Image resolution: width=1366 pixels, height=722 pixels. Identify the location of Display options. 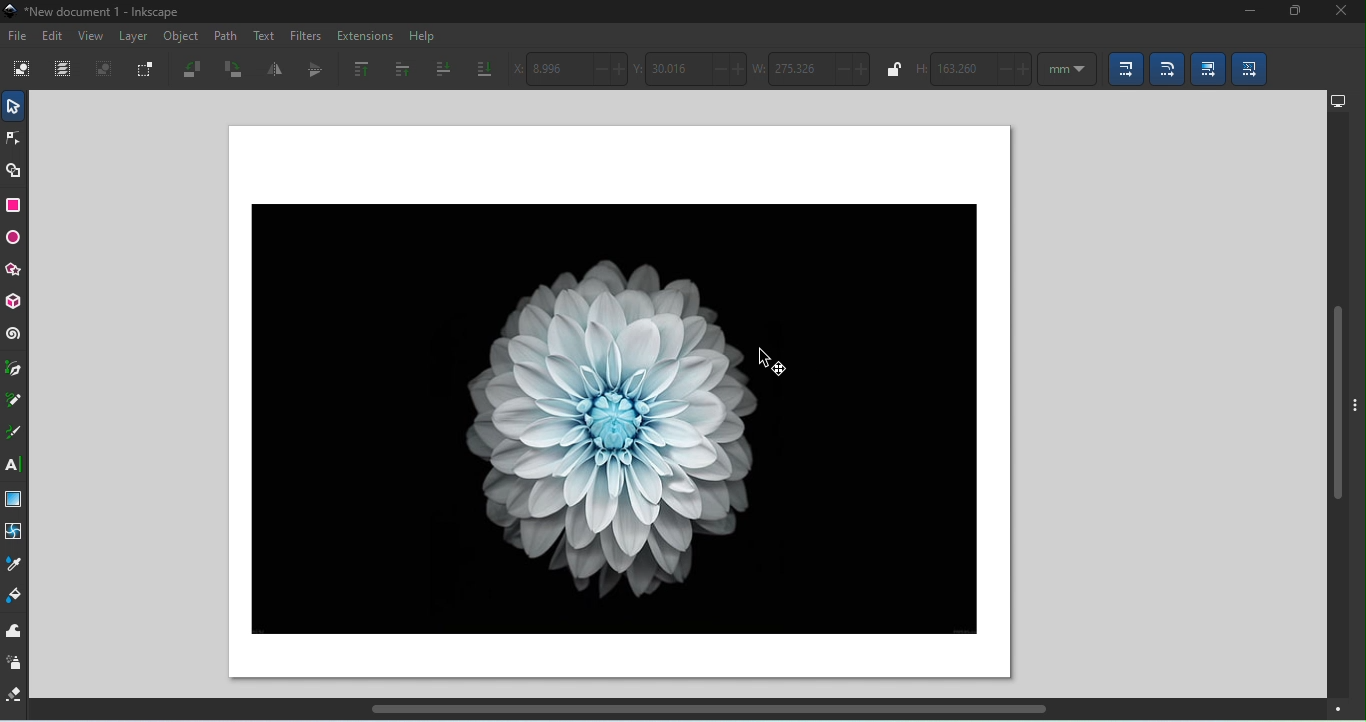
(1338, 101).